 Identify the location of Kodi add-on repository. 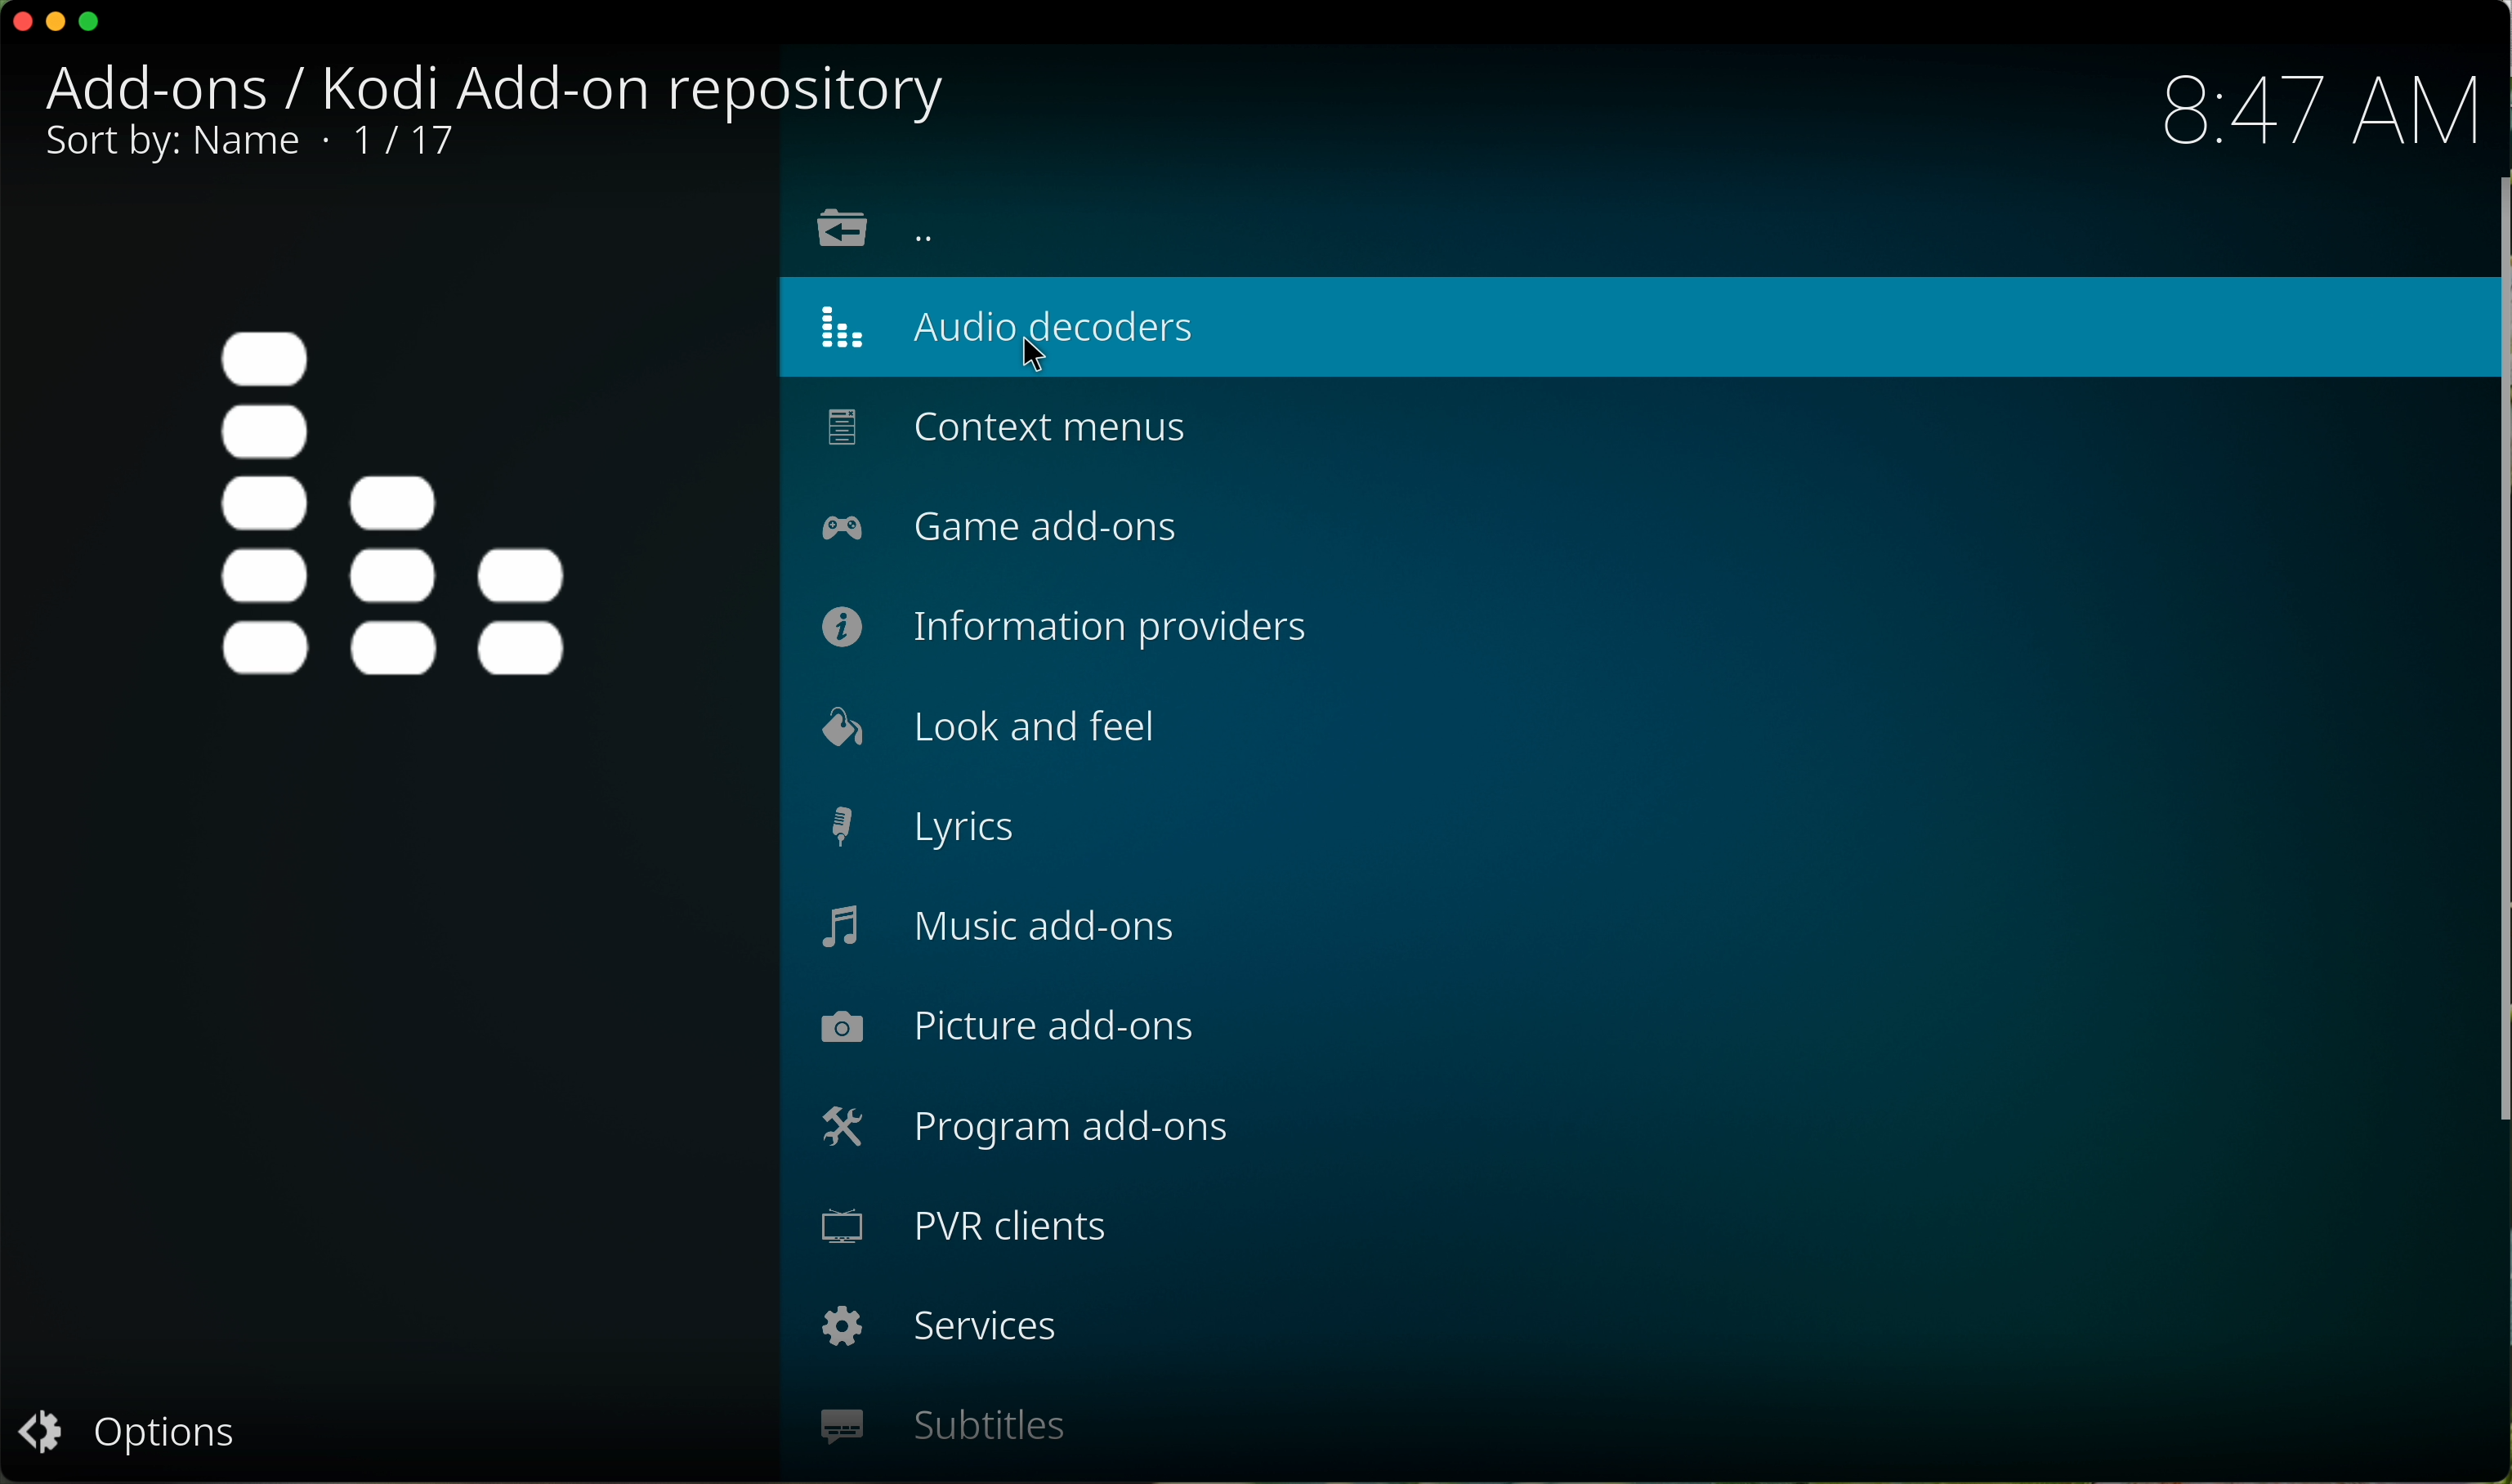
(505, 87).